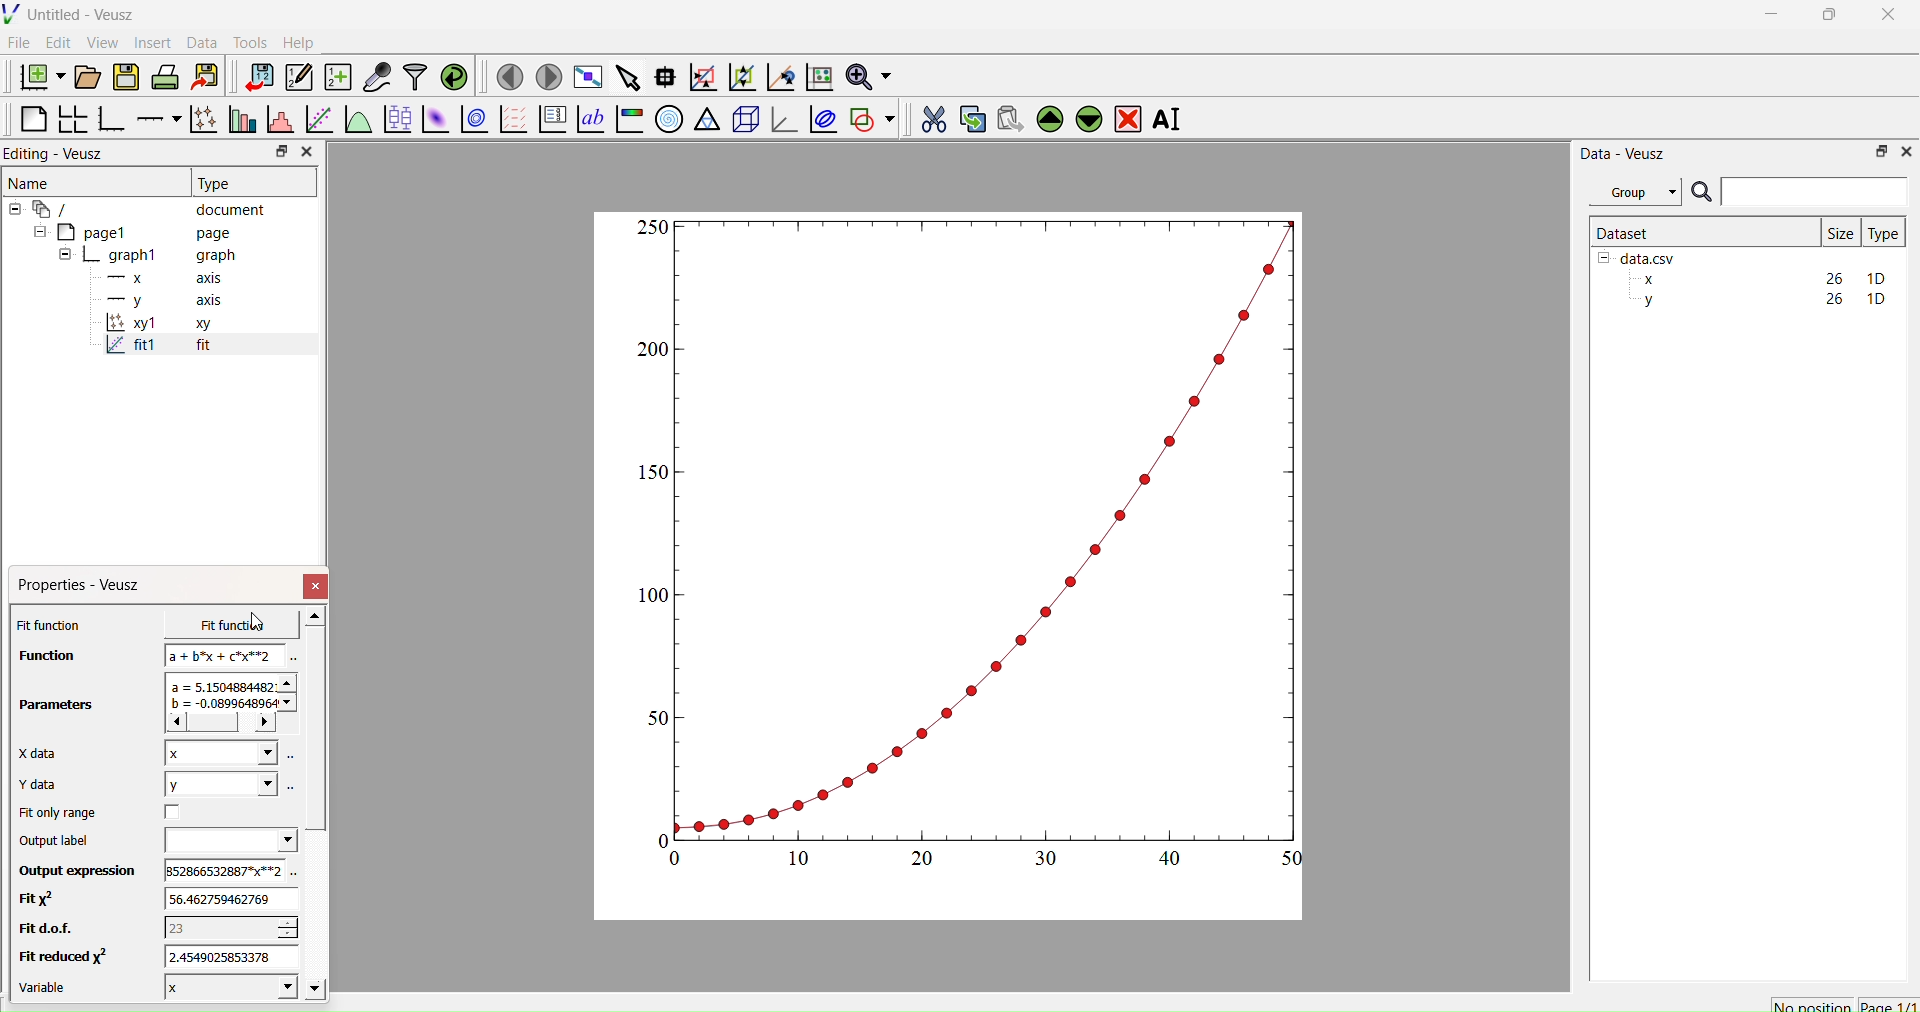 This screenshot has height=1012, width=1920. I want to click on Select items, so click(626, 78).